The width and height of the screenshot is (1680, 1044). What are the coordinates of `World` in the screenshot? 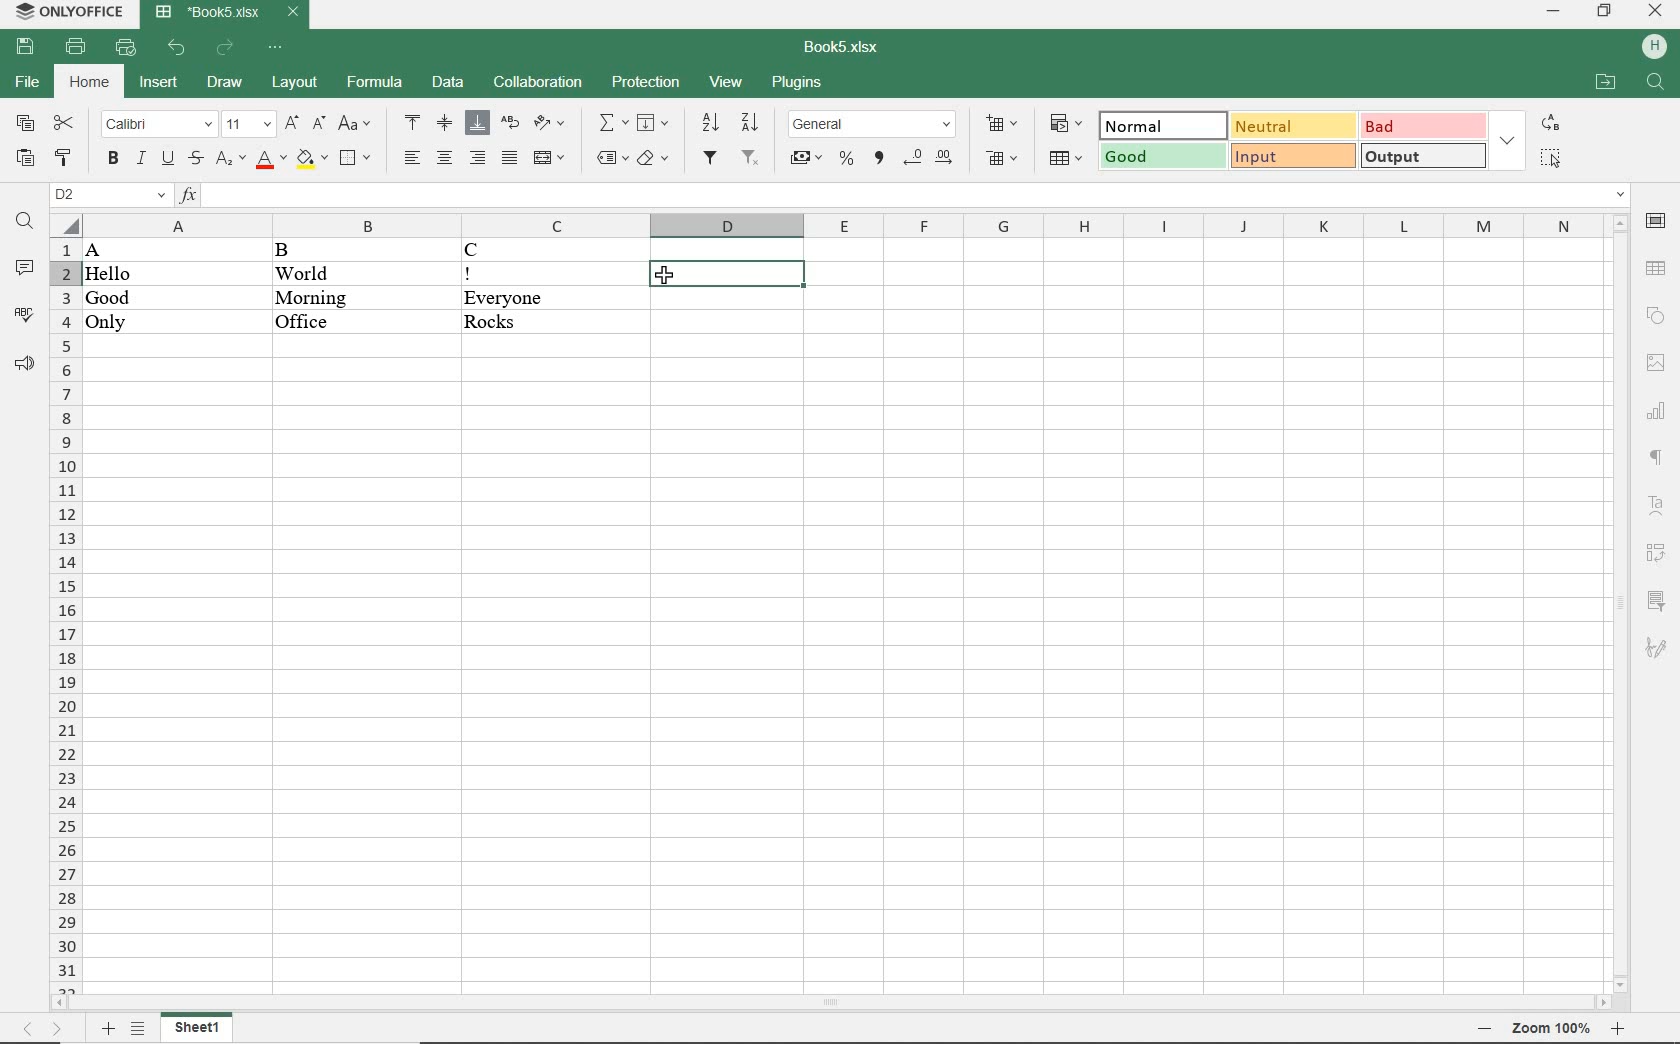 It's located at (329, 272).